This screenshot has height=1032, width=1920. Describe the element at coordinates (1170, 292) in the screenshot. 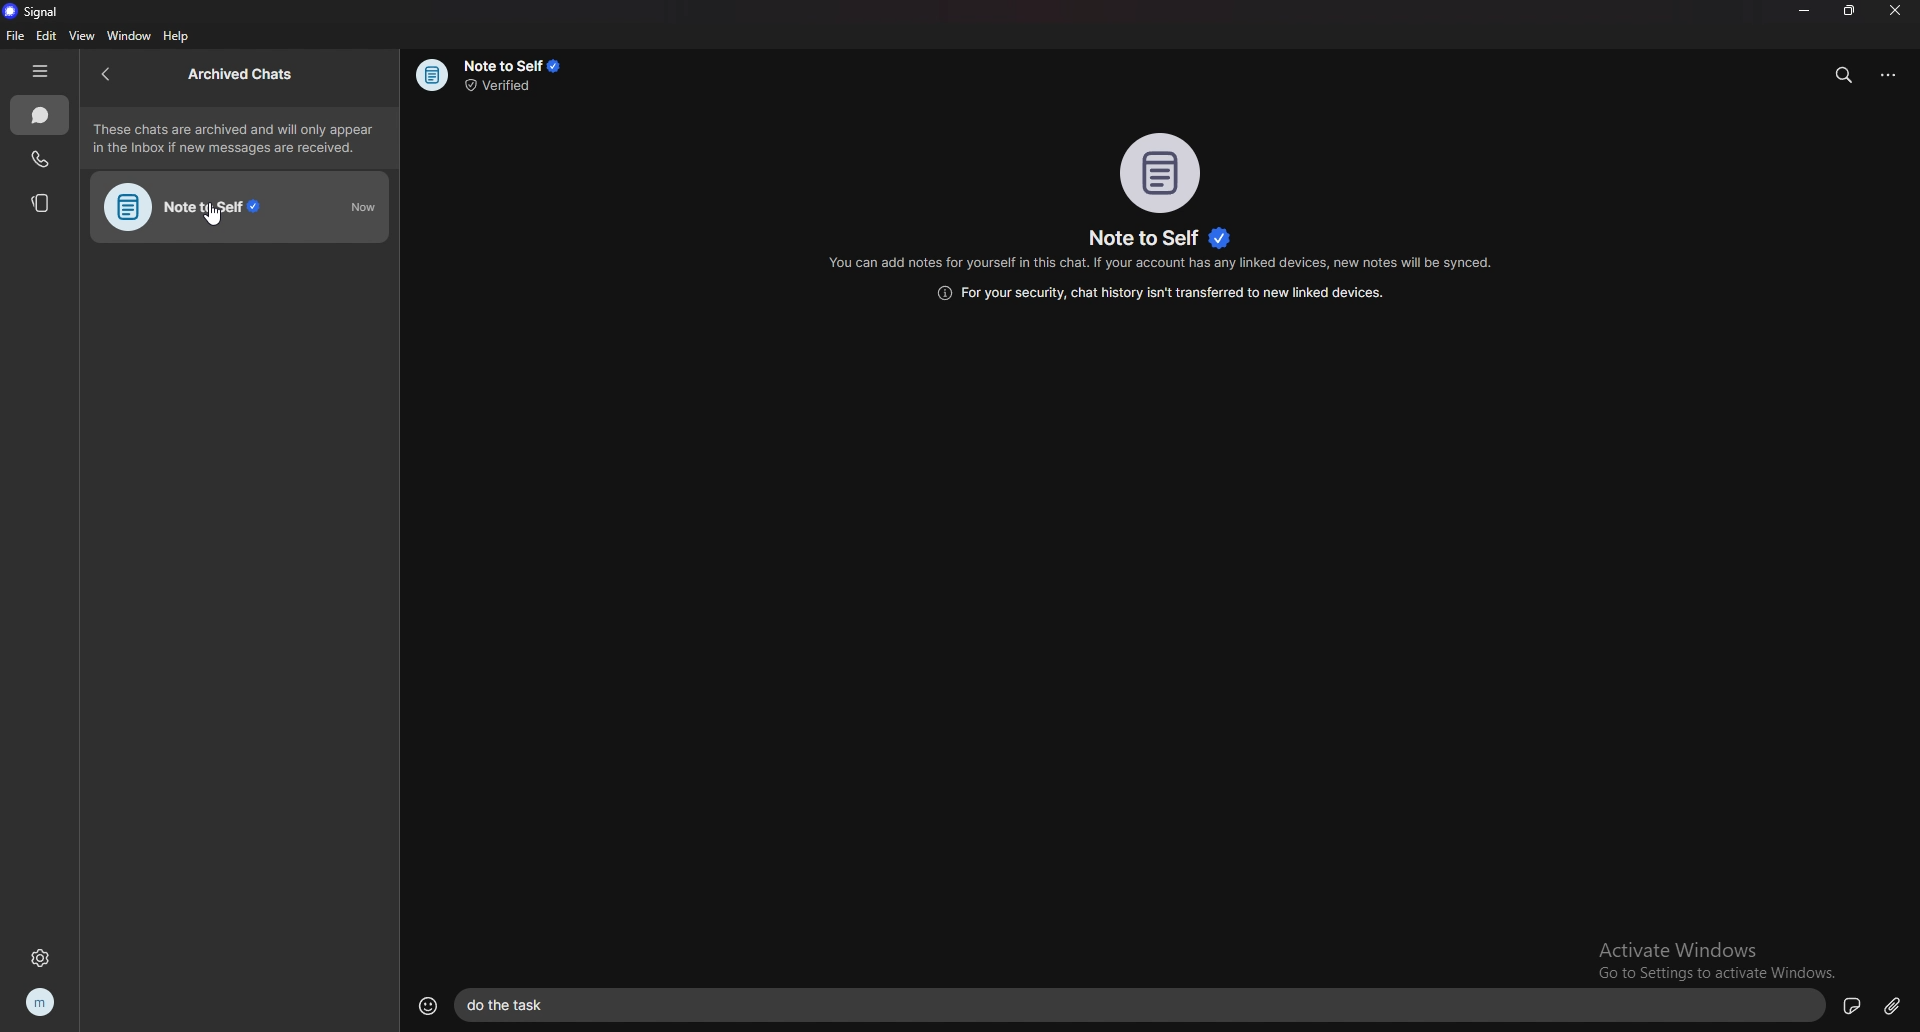

I see `info` at that location.